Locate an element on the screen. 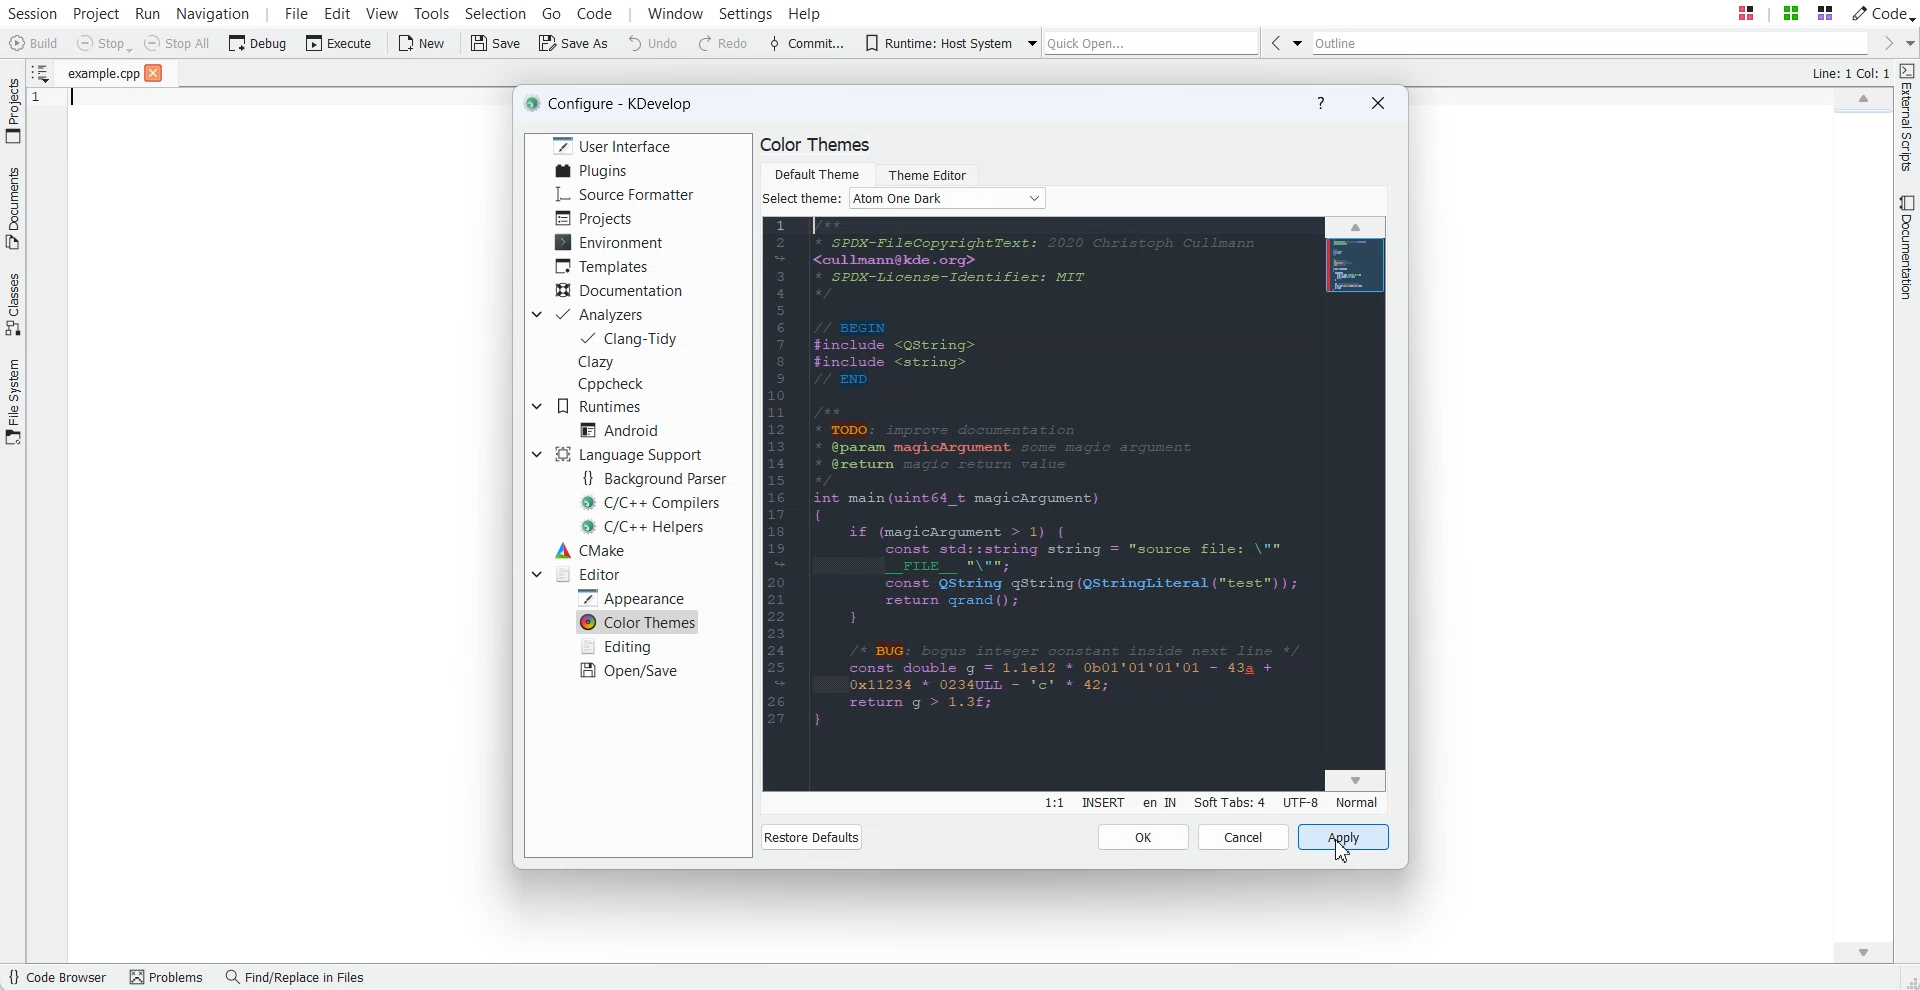 This screenshot has height=990, width=1920. Apperarnce is located at coordinates (636, 597).